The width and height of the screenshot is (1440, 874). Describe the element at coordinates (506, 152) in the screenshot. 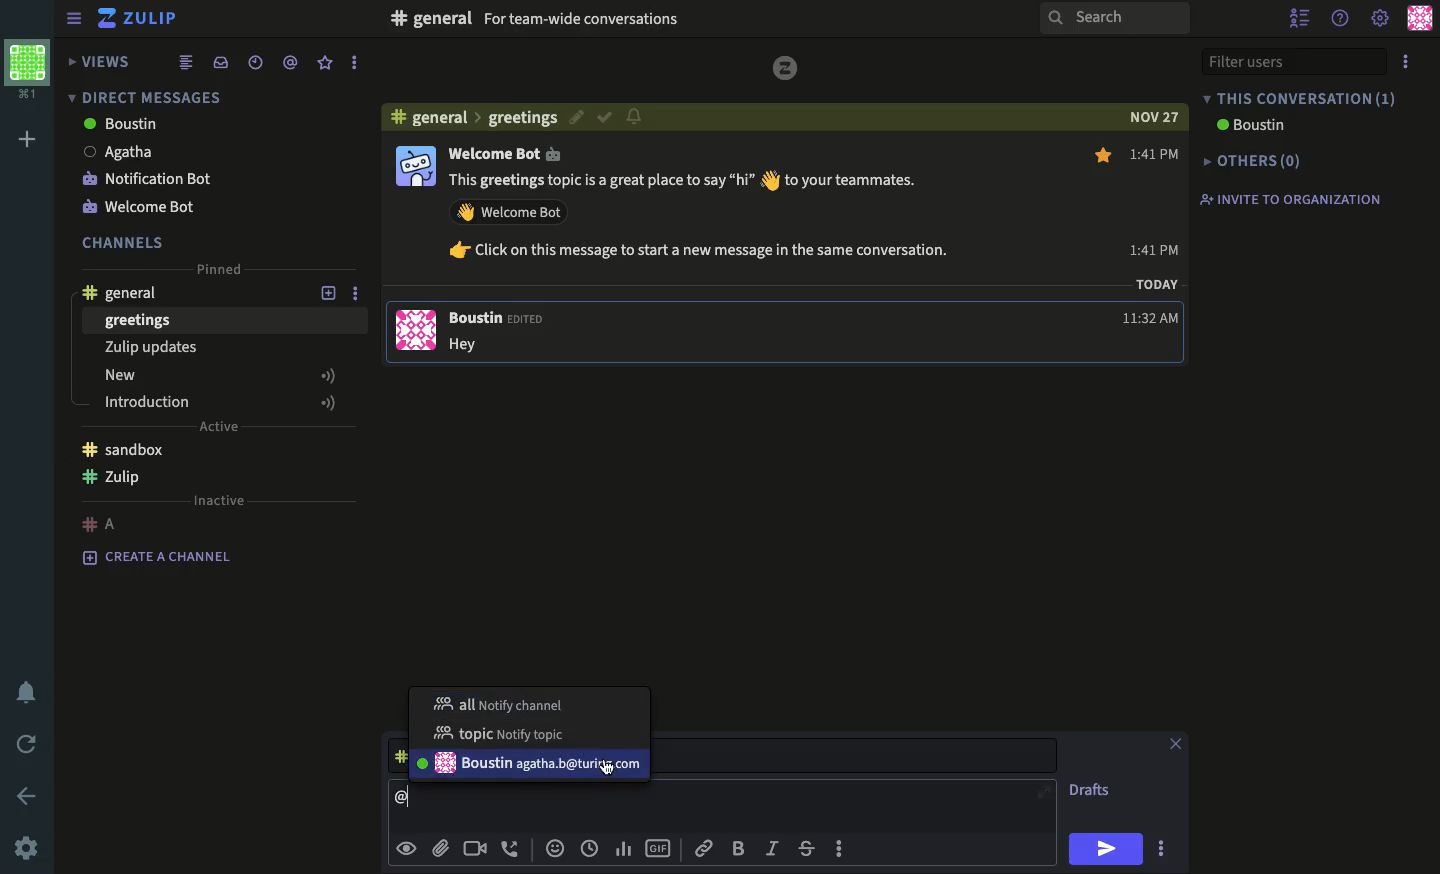

I see `Welcome Bot` at that location.